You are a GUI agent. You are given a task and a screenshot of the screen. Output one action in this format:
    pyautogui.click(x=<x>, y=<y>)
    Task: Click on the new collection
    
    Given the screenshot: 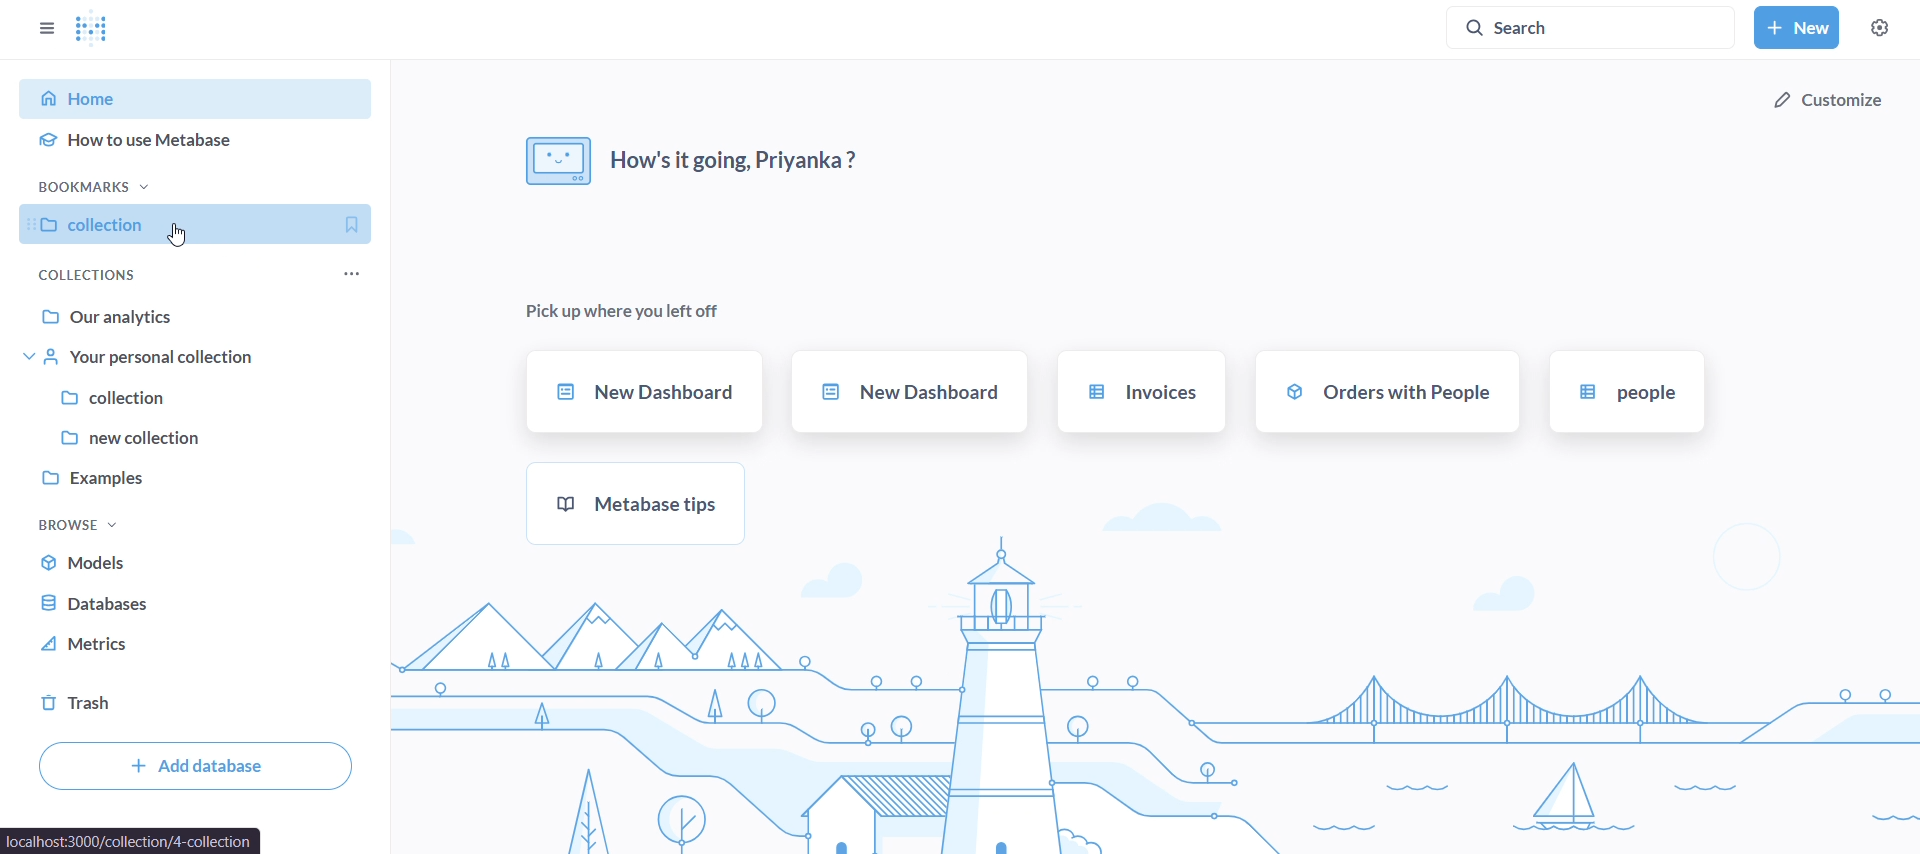 What is the action you would take?
    pyautogui.click(x=196, y=434)
    